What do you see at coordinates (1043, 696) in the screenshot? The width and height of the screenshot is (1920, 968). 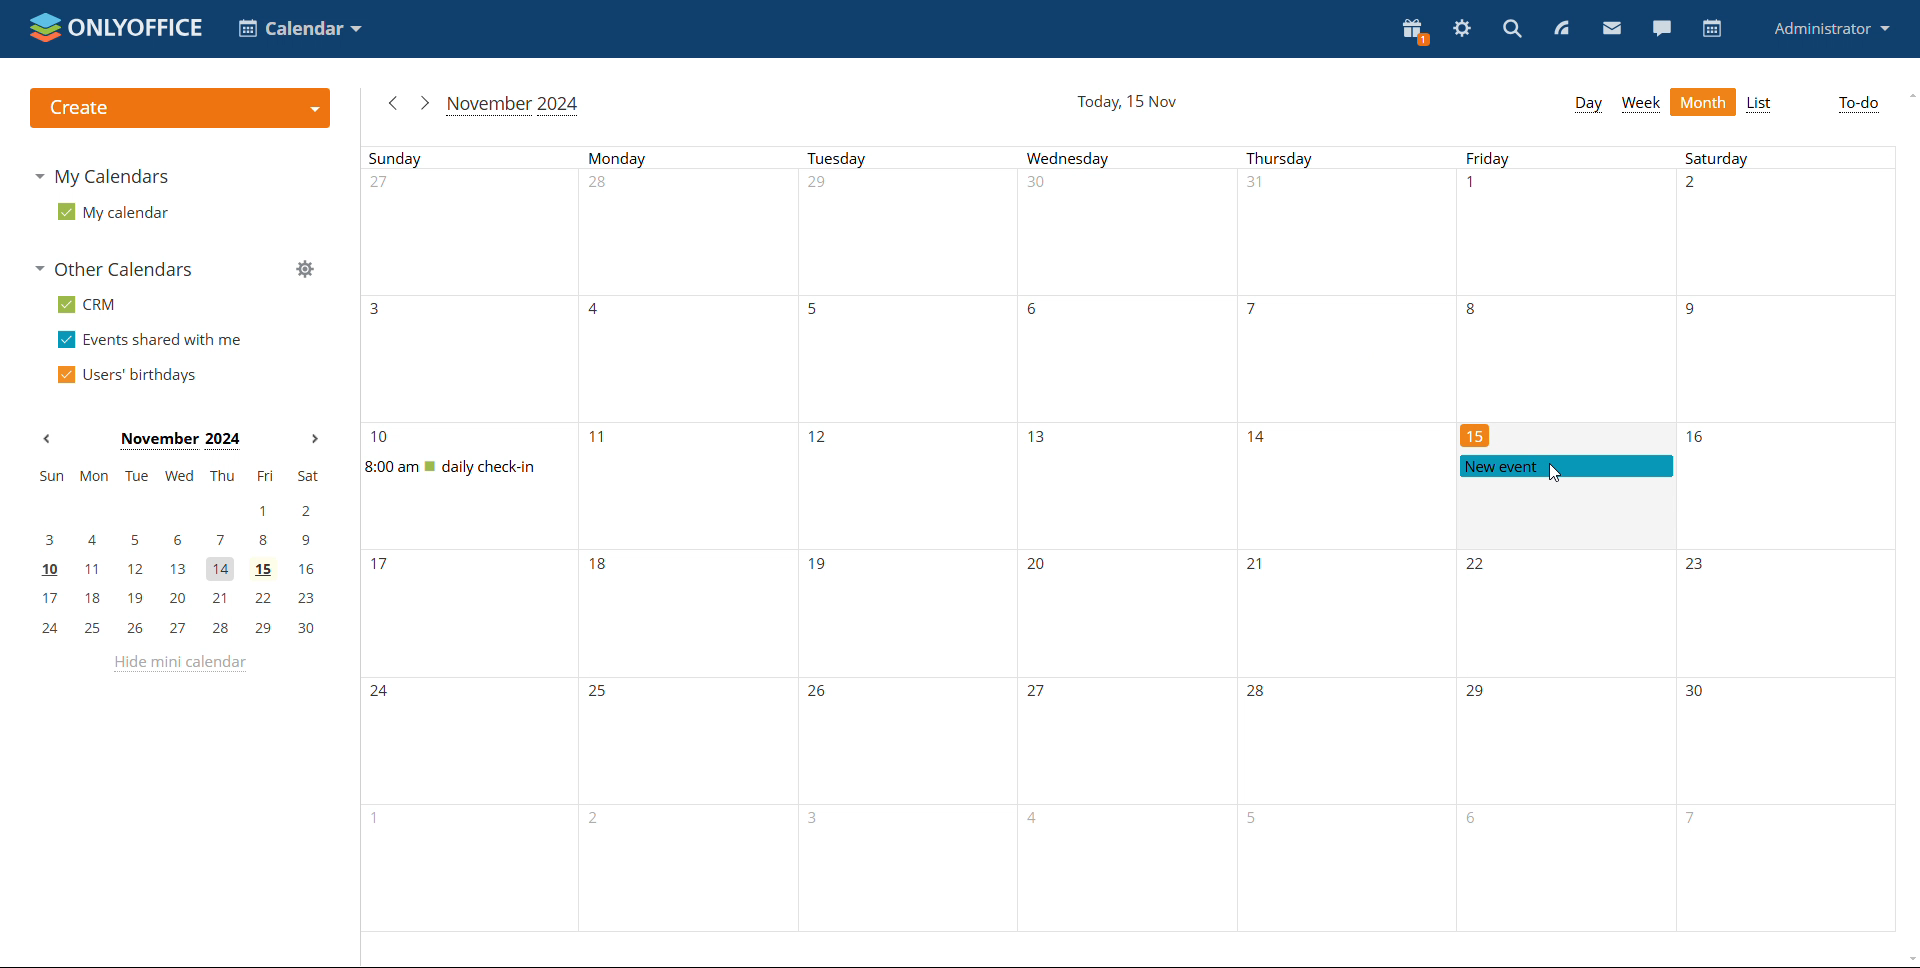 I see `Number` at bounding box center [1043, 696].